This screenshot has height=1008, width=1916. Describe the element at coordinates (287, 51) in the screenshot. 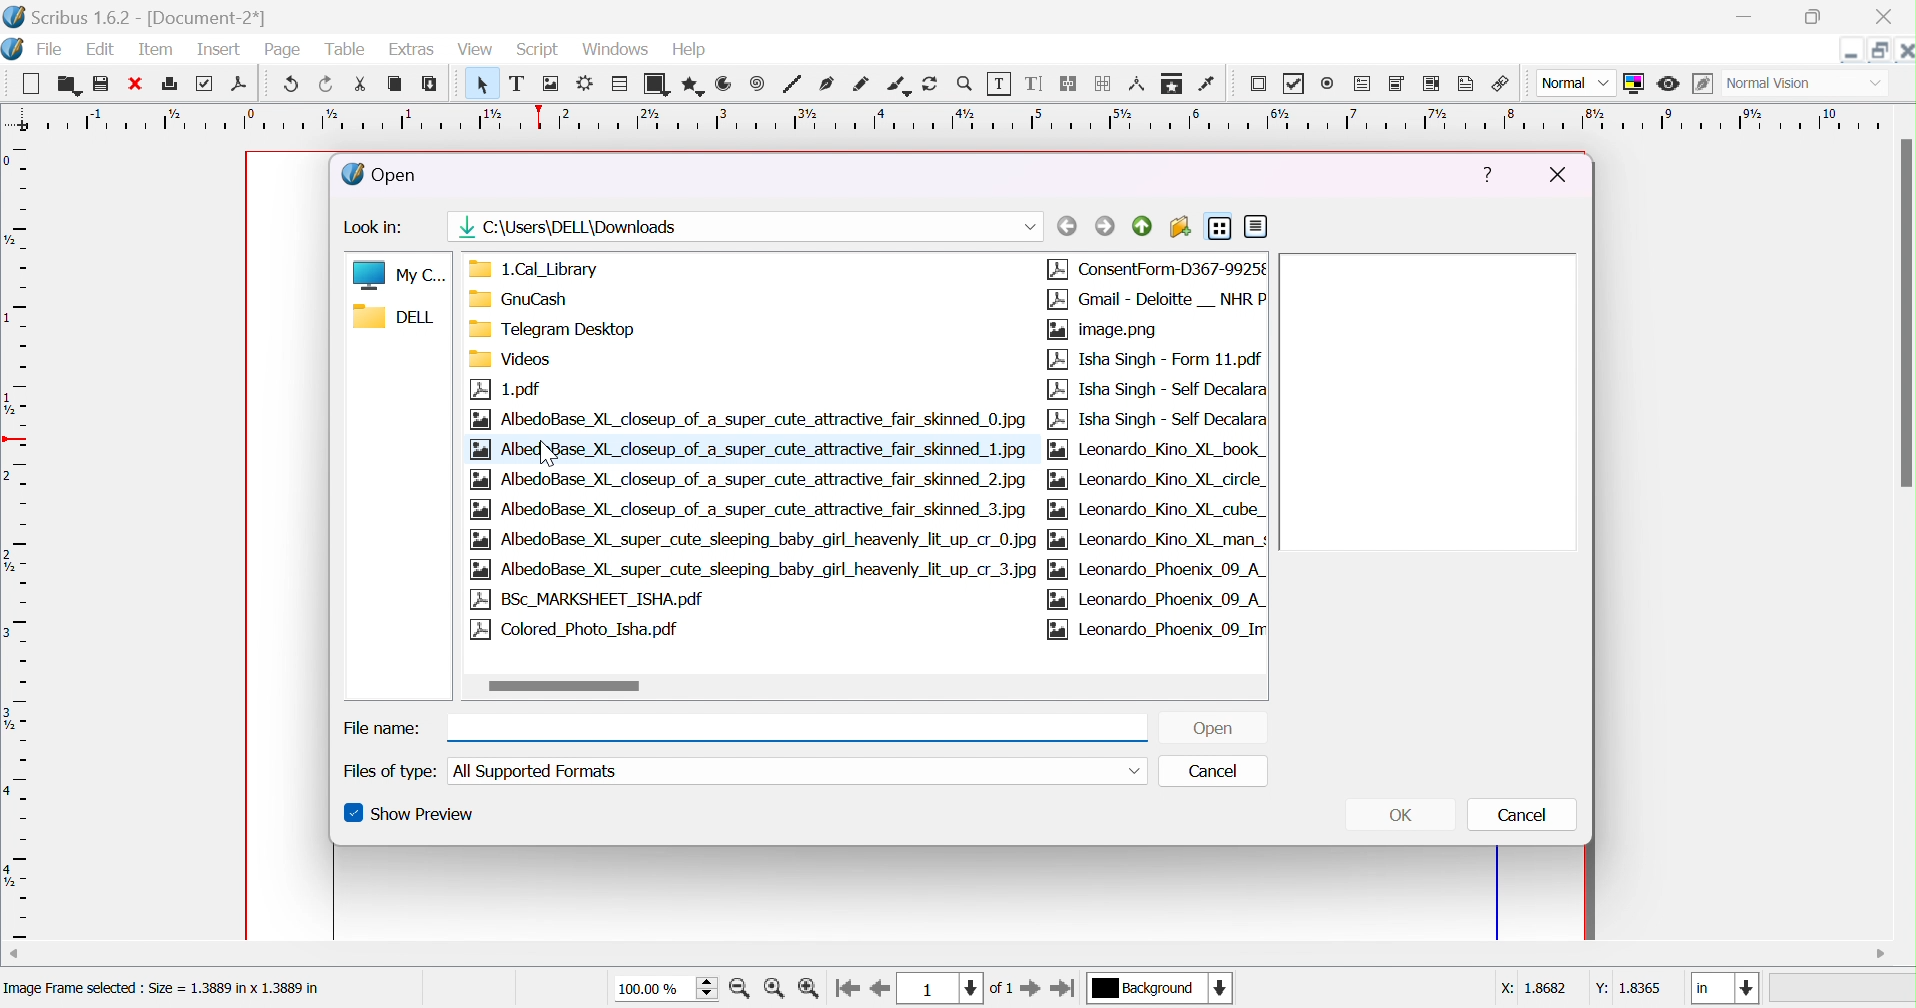

I see `page` at that location.